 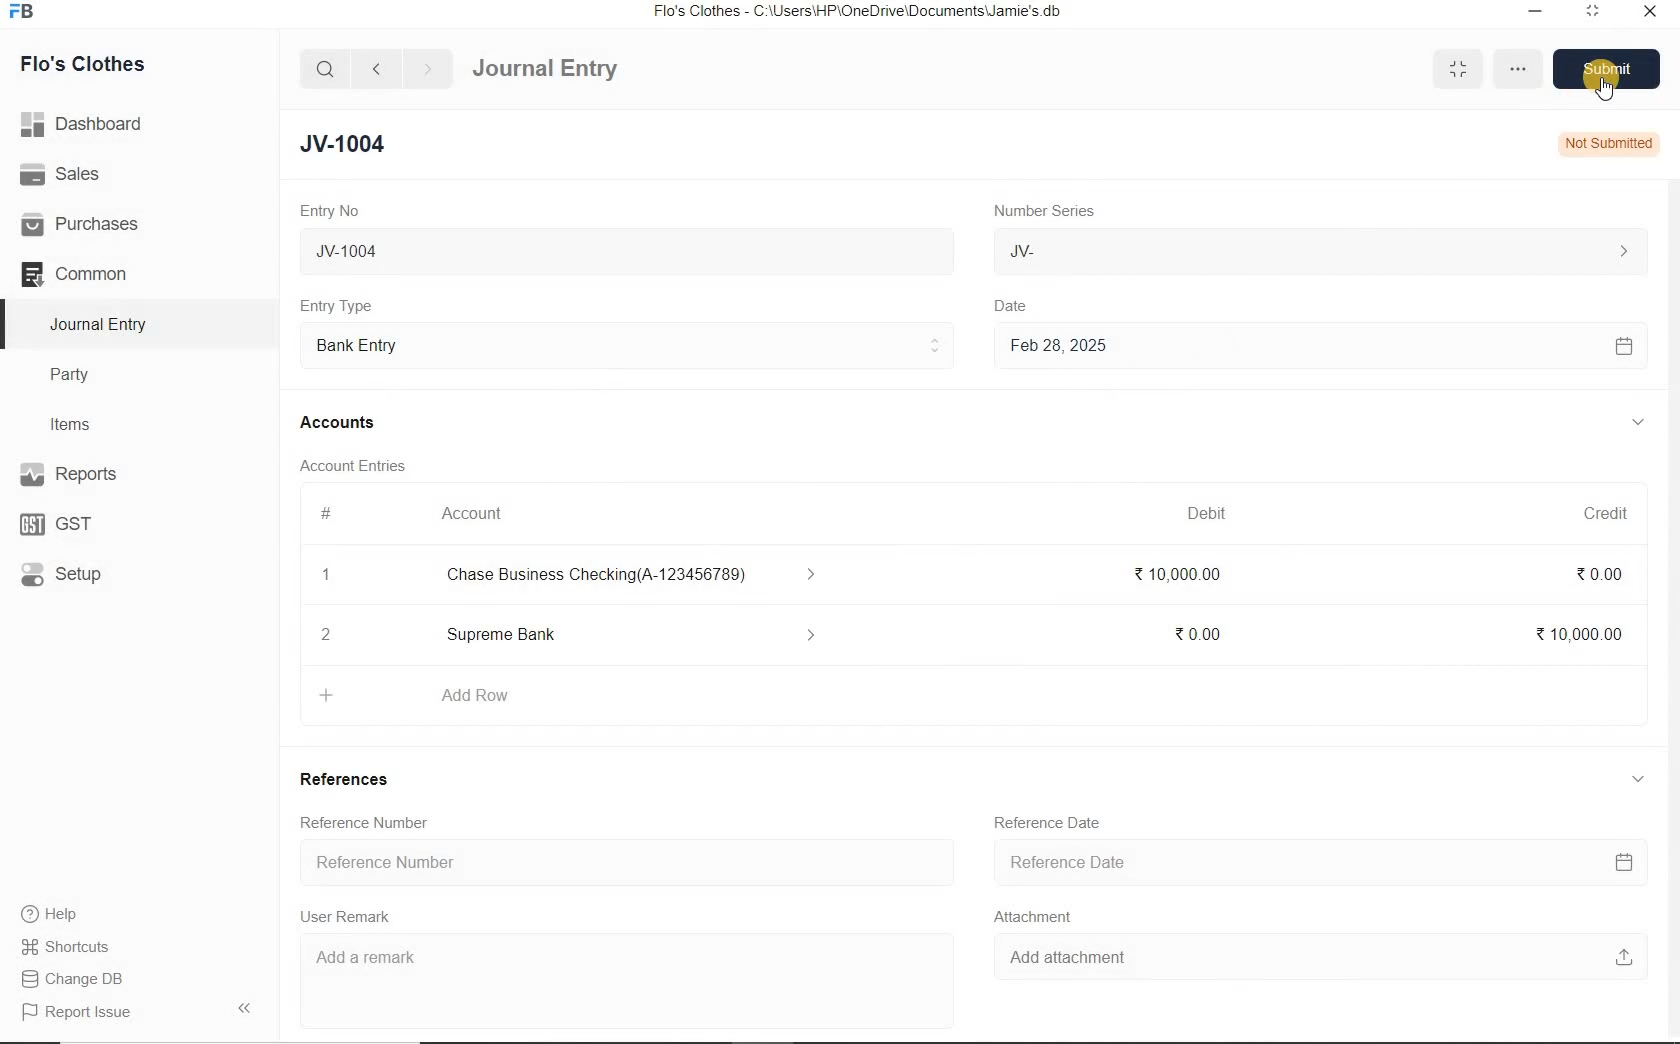 I want to click on back, so click(x=376, y=67).